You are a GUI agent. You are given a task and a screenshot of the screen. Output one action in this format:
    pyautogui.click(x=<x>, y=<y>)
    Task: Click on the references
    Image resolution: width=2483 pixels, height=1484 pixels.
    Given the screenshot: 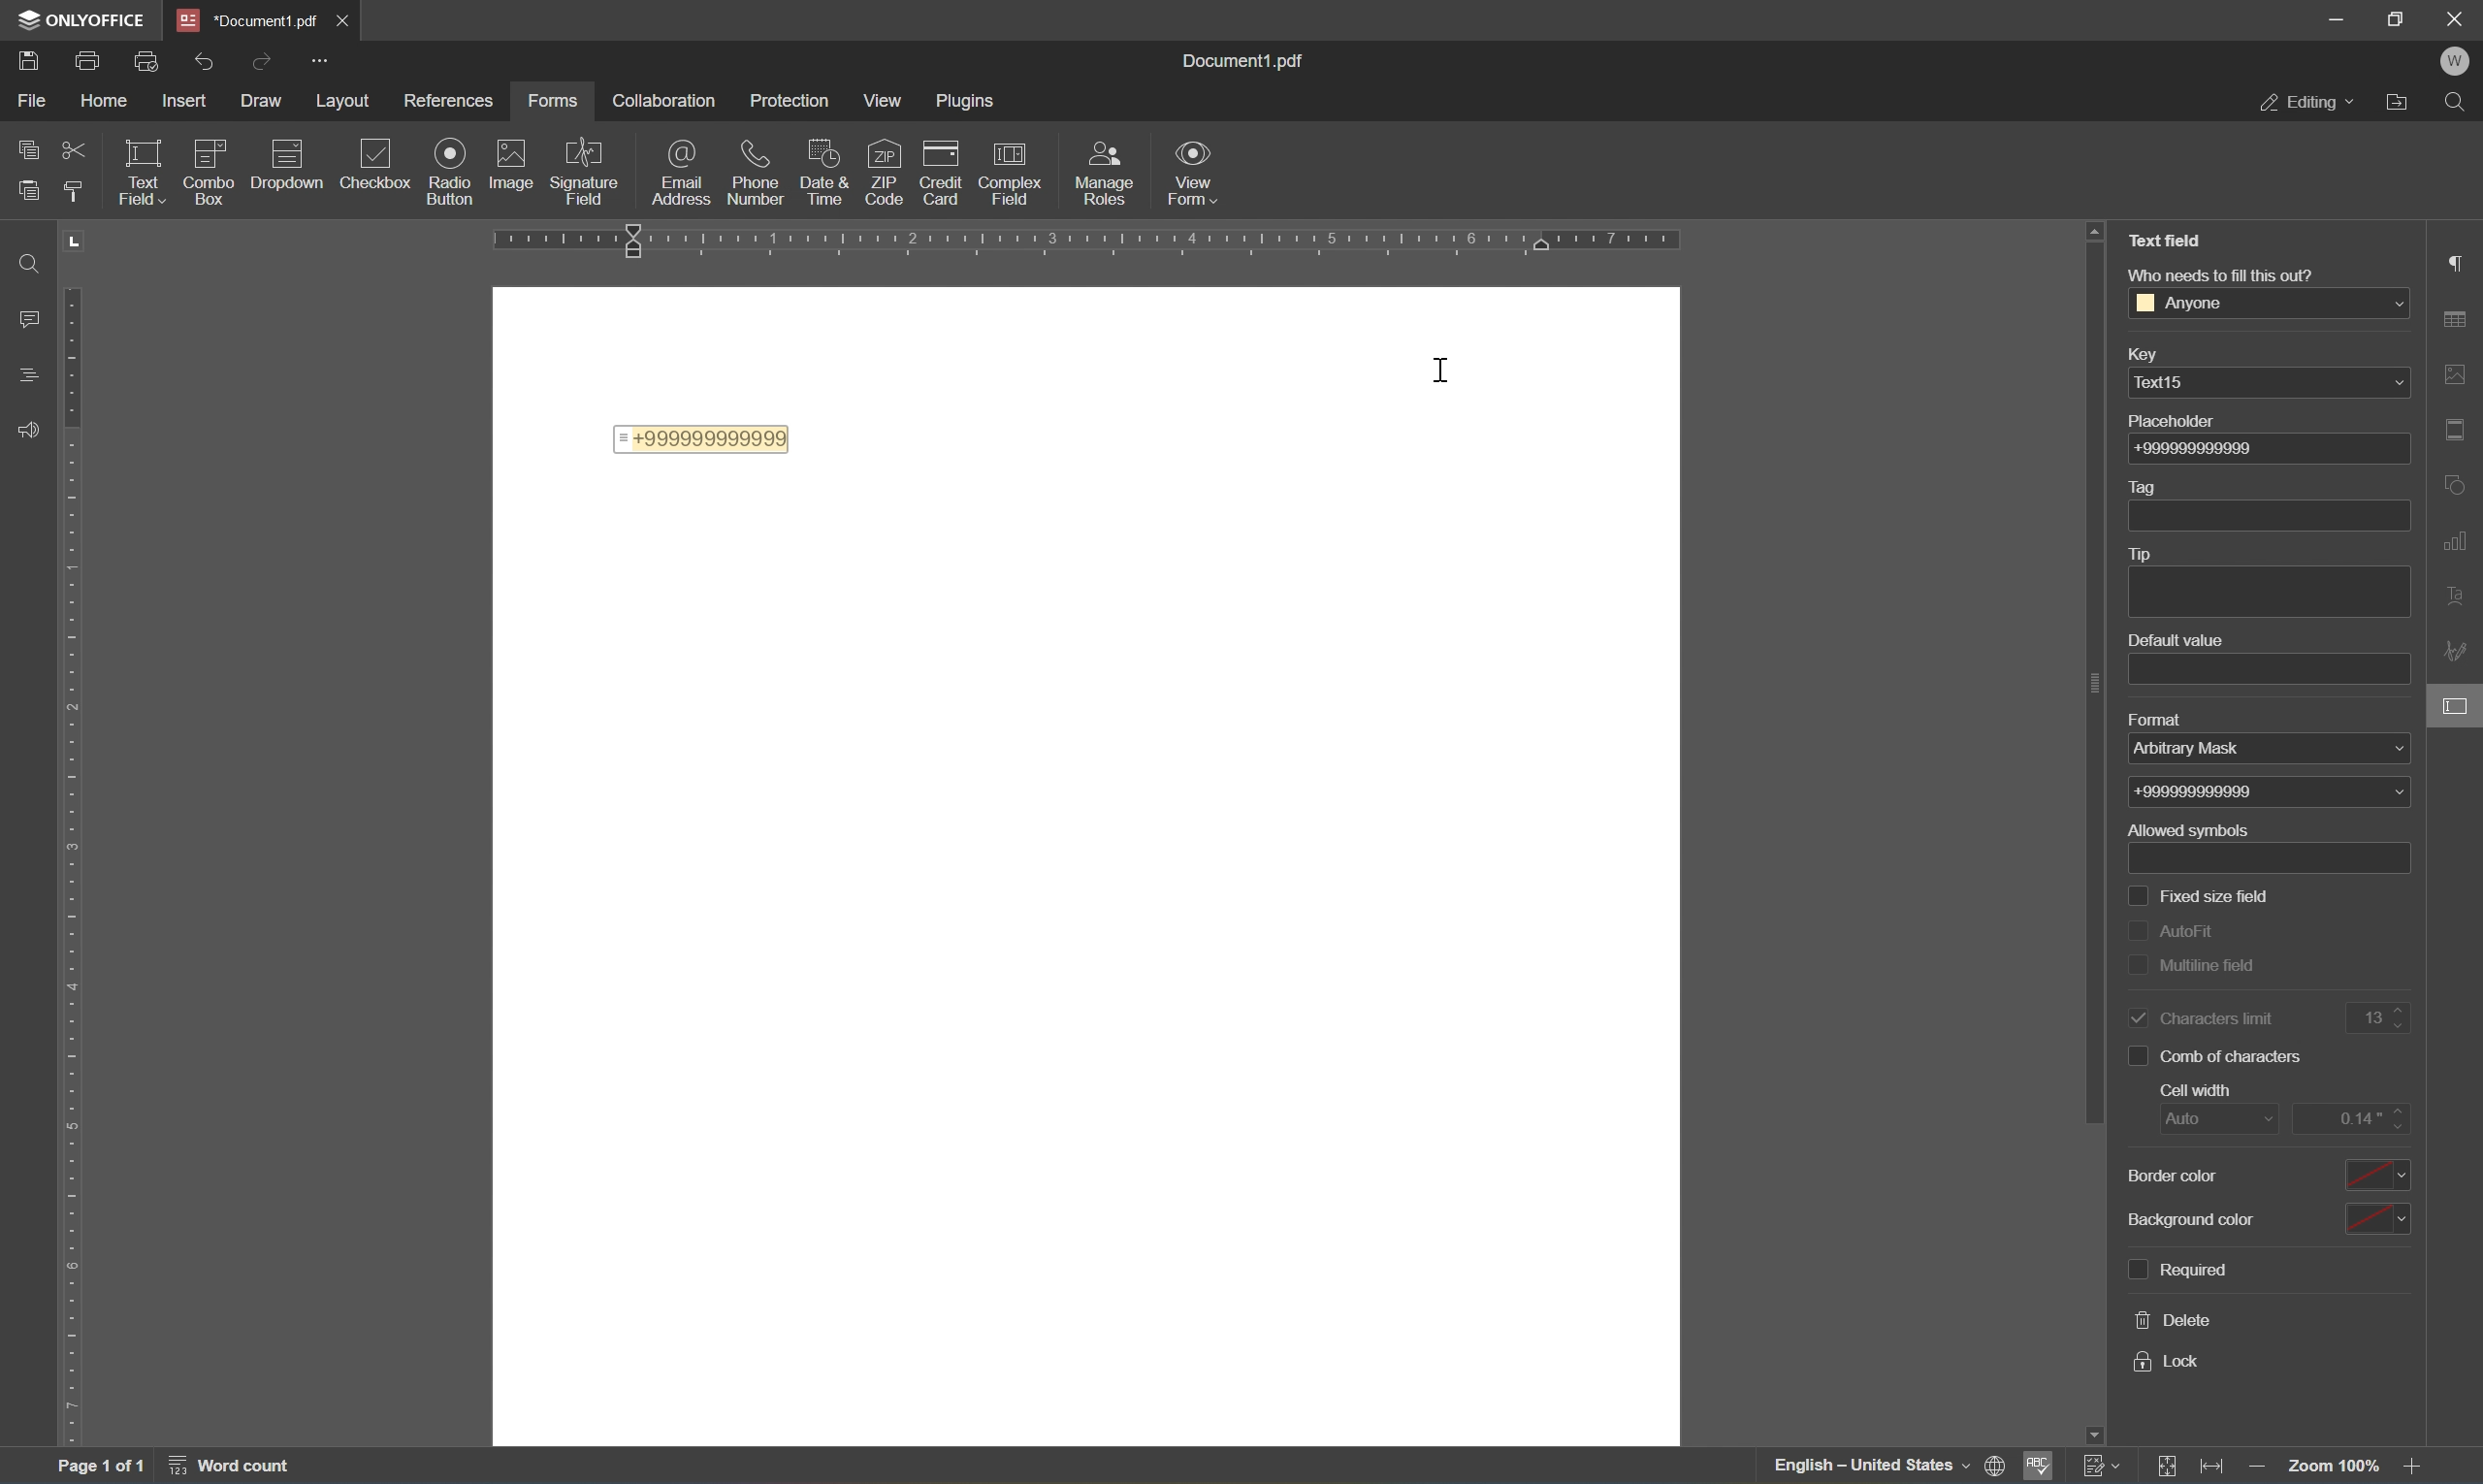 What is the action you would take?
    pyautogui.click(x=447, y=100)
    